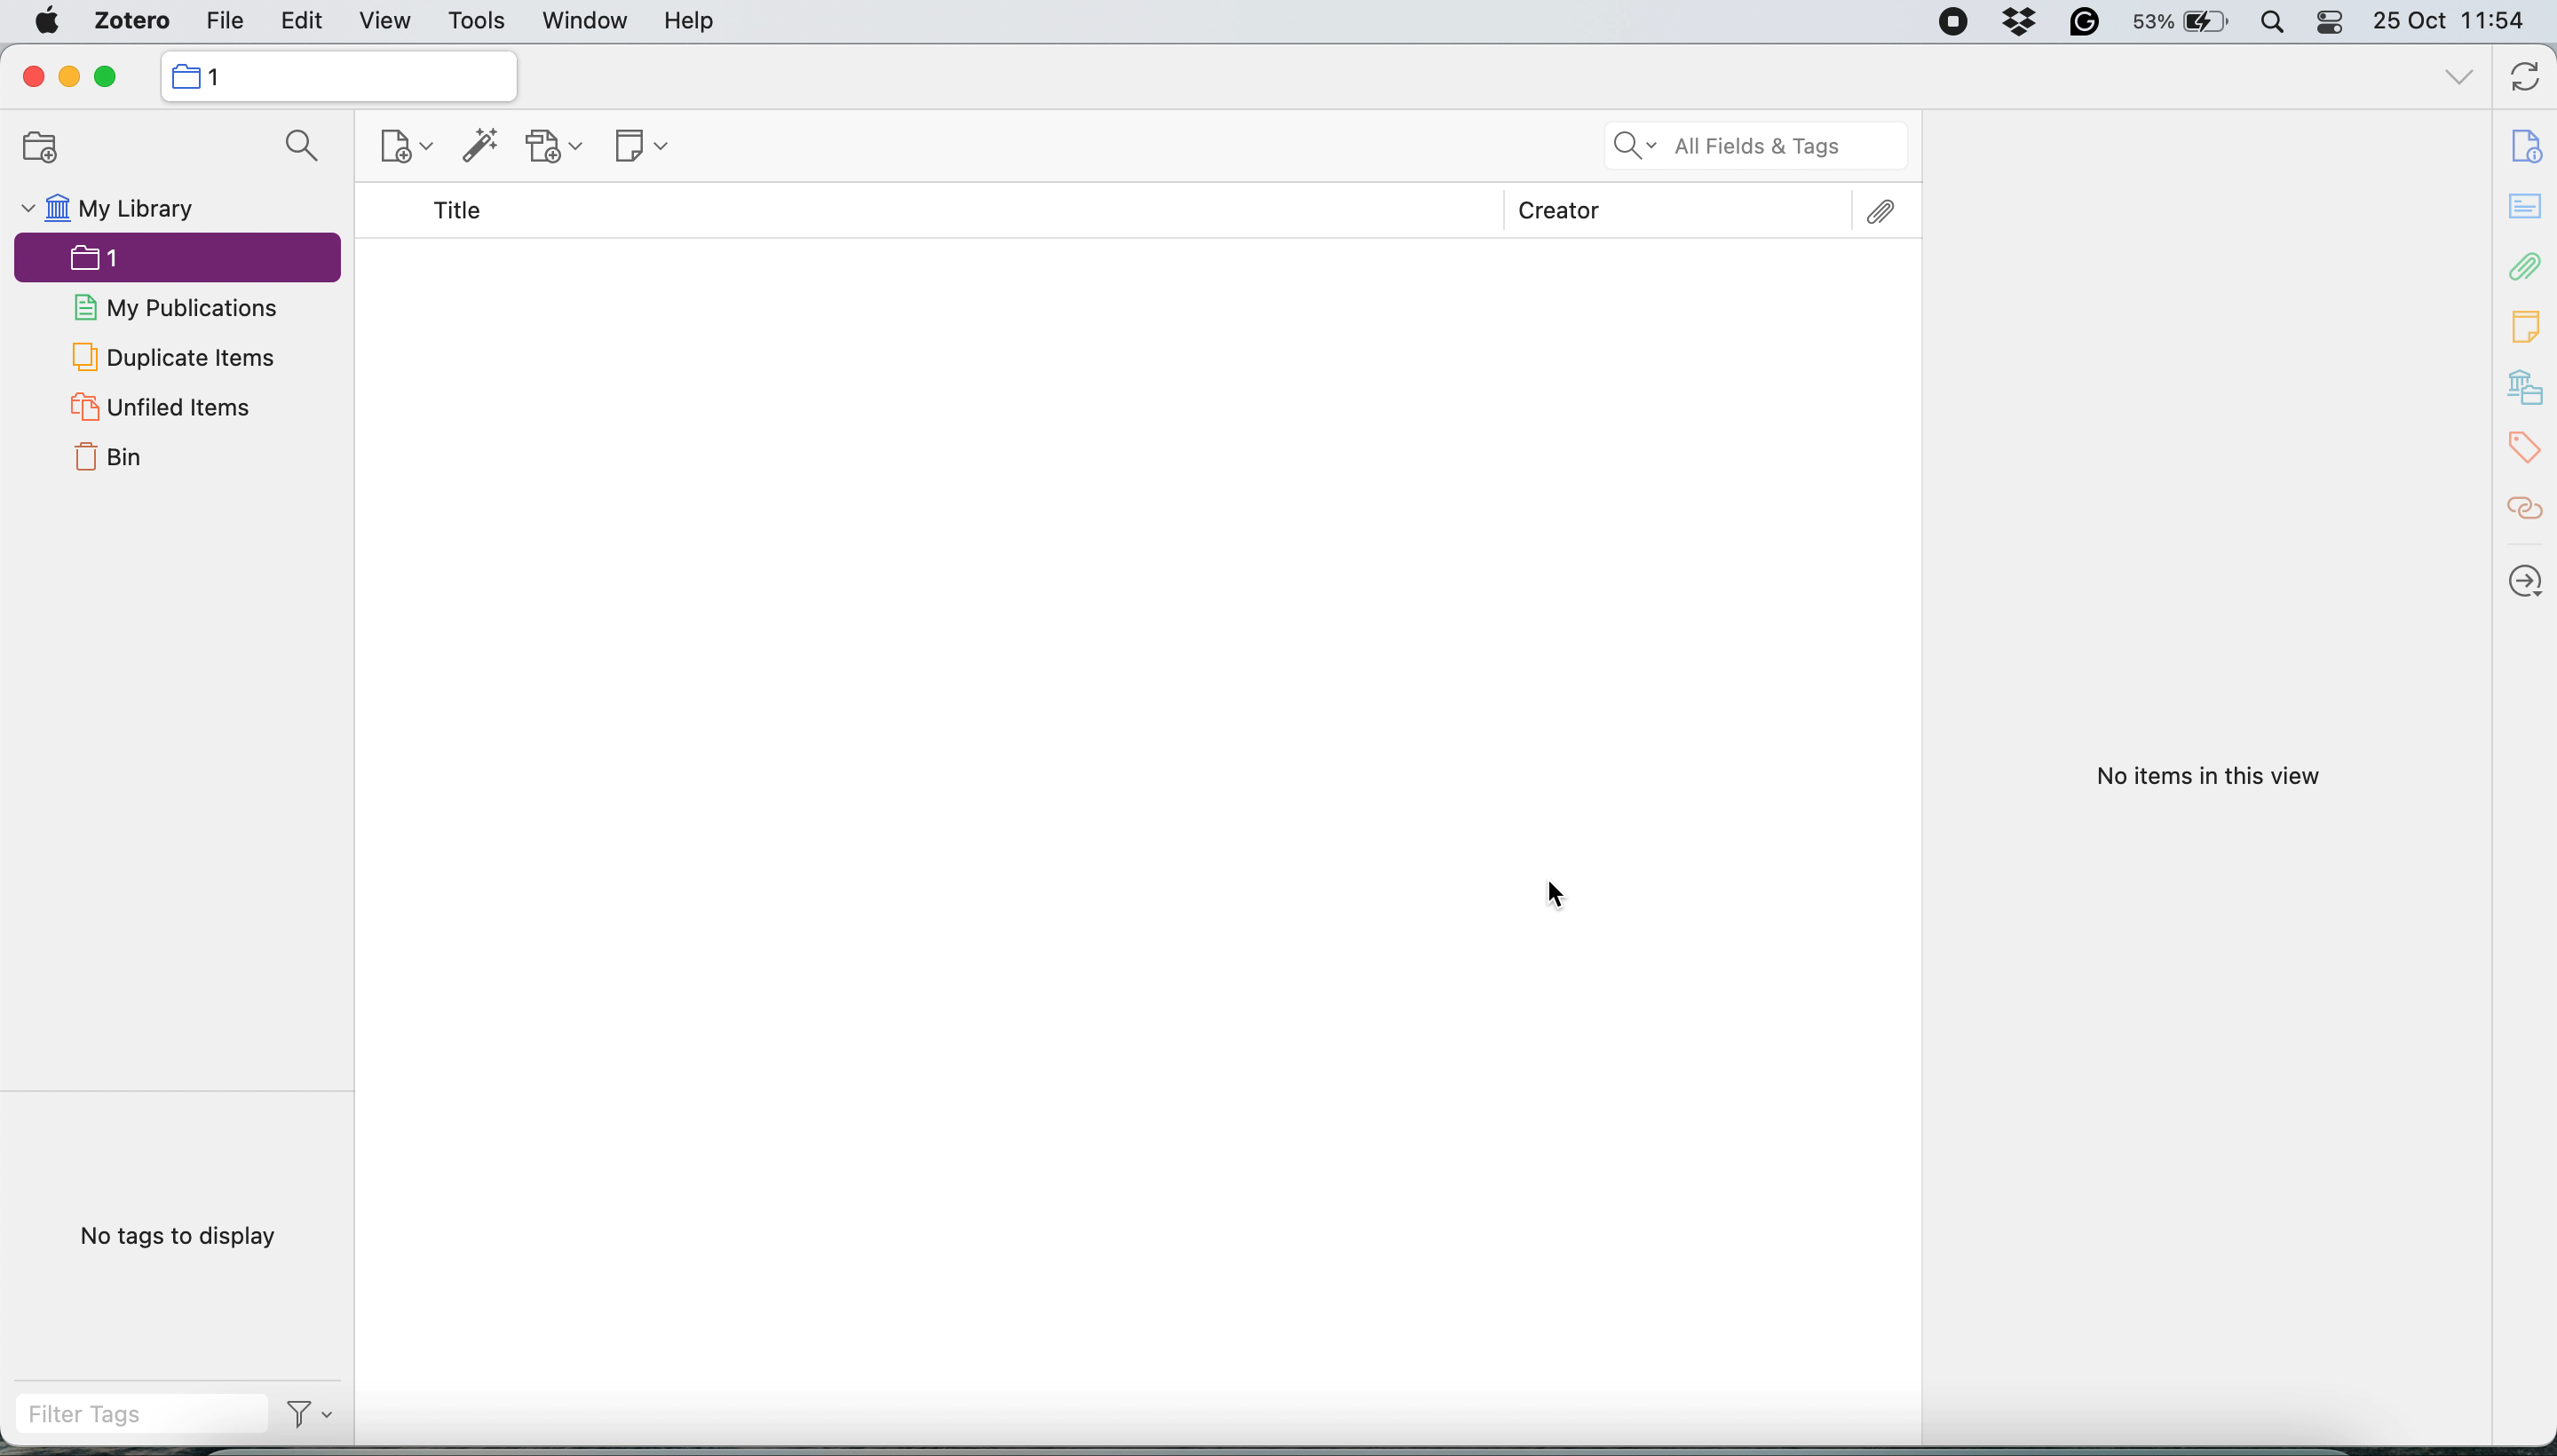 This screenshot has width=2557, height=1456. What do you see at coordinates (307, 144) in the screenshot?
I see `search` at bounding box center [307, 144].